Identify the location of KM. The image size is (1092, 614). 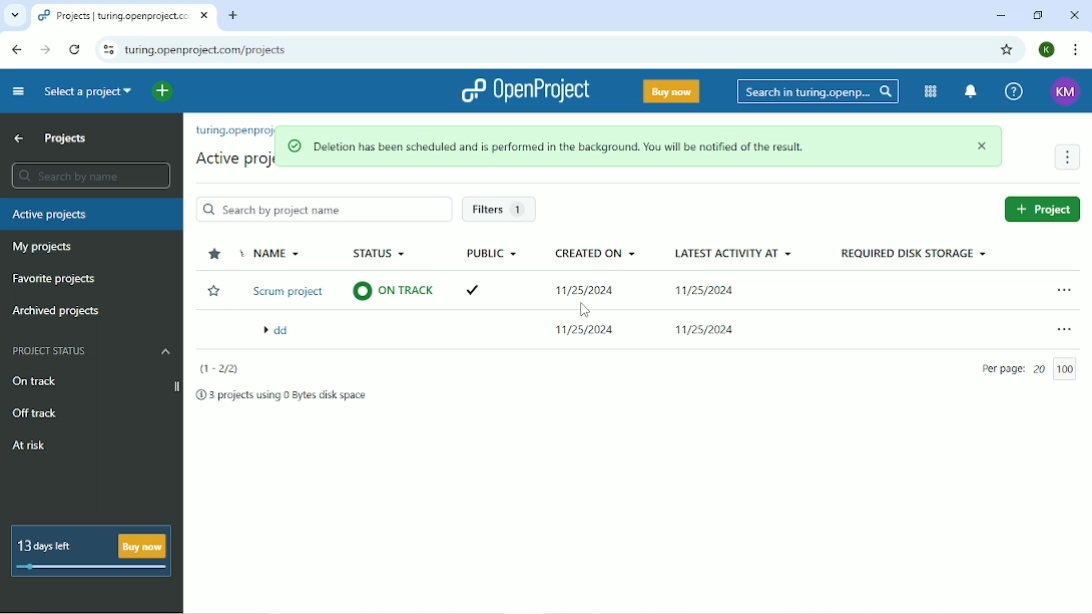
(1065, 93).